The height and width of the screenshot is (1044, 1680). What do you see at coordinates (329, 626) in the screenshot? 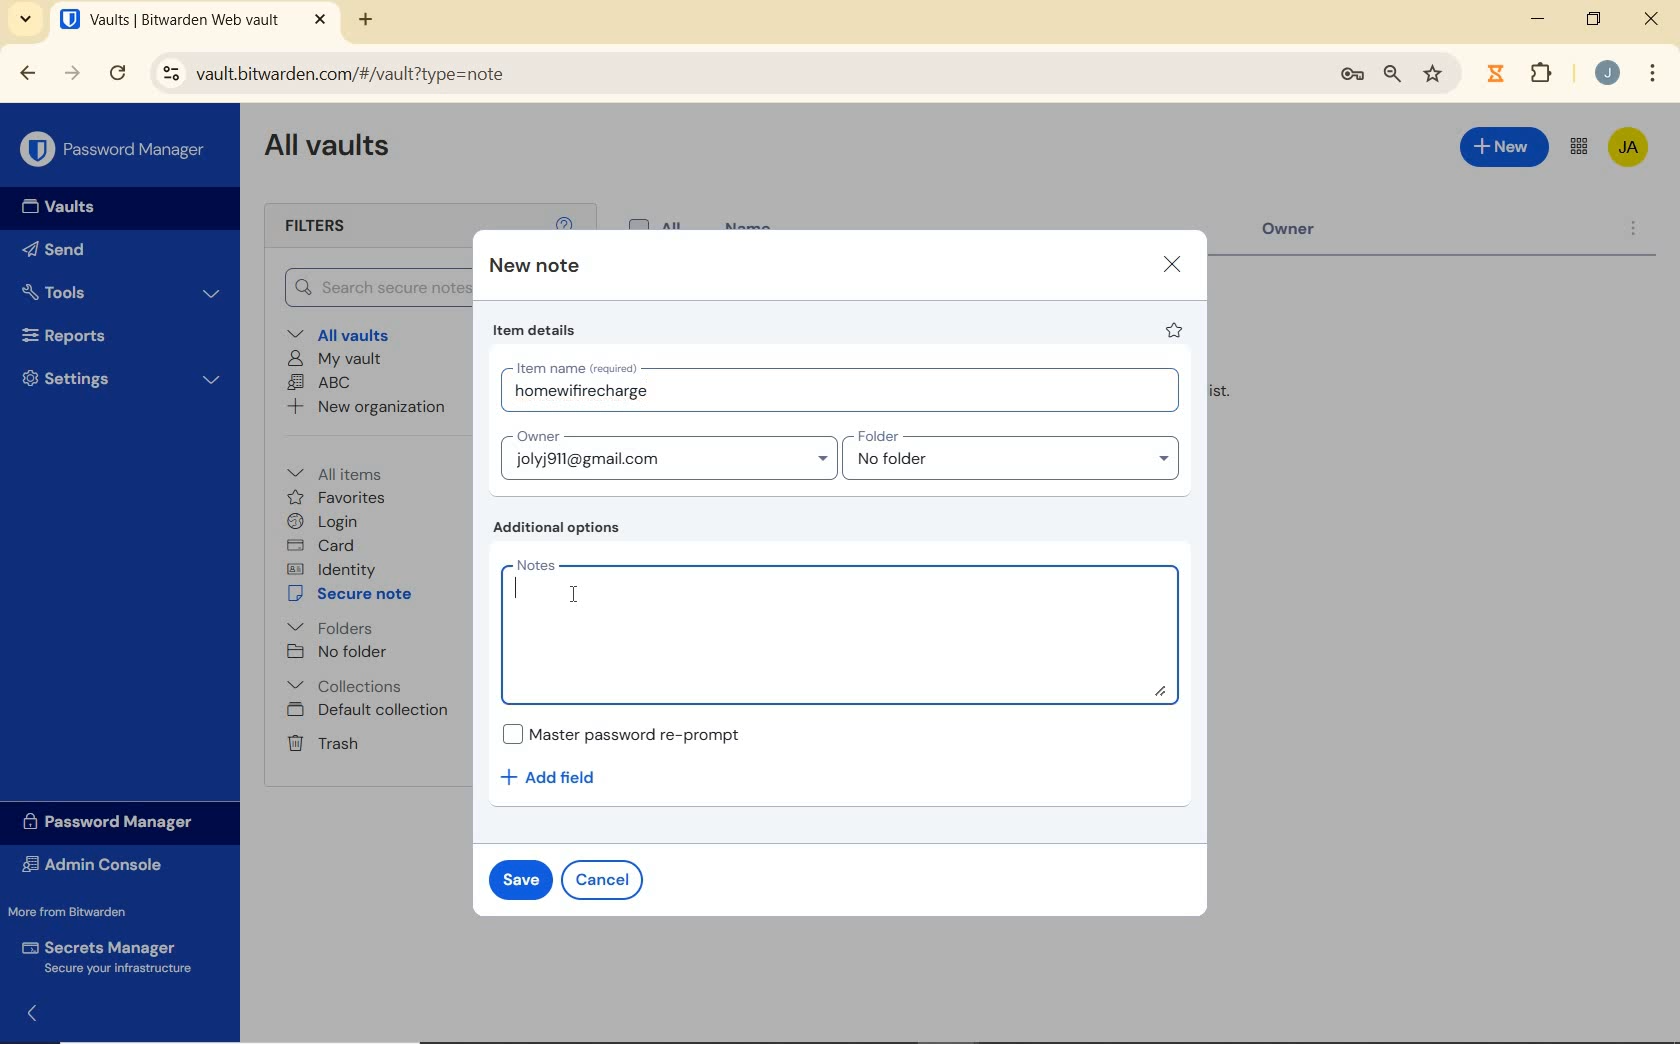
I see `folders` at bounding box center [329, 626].